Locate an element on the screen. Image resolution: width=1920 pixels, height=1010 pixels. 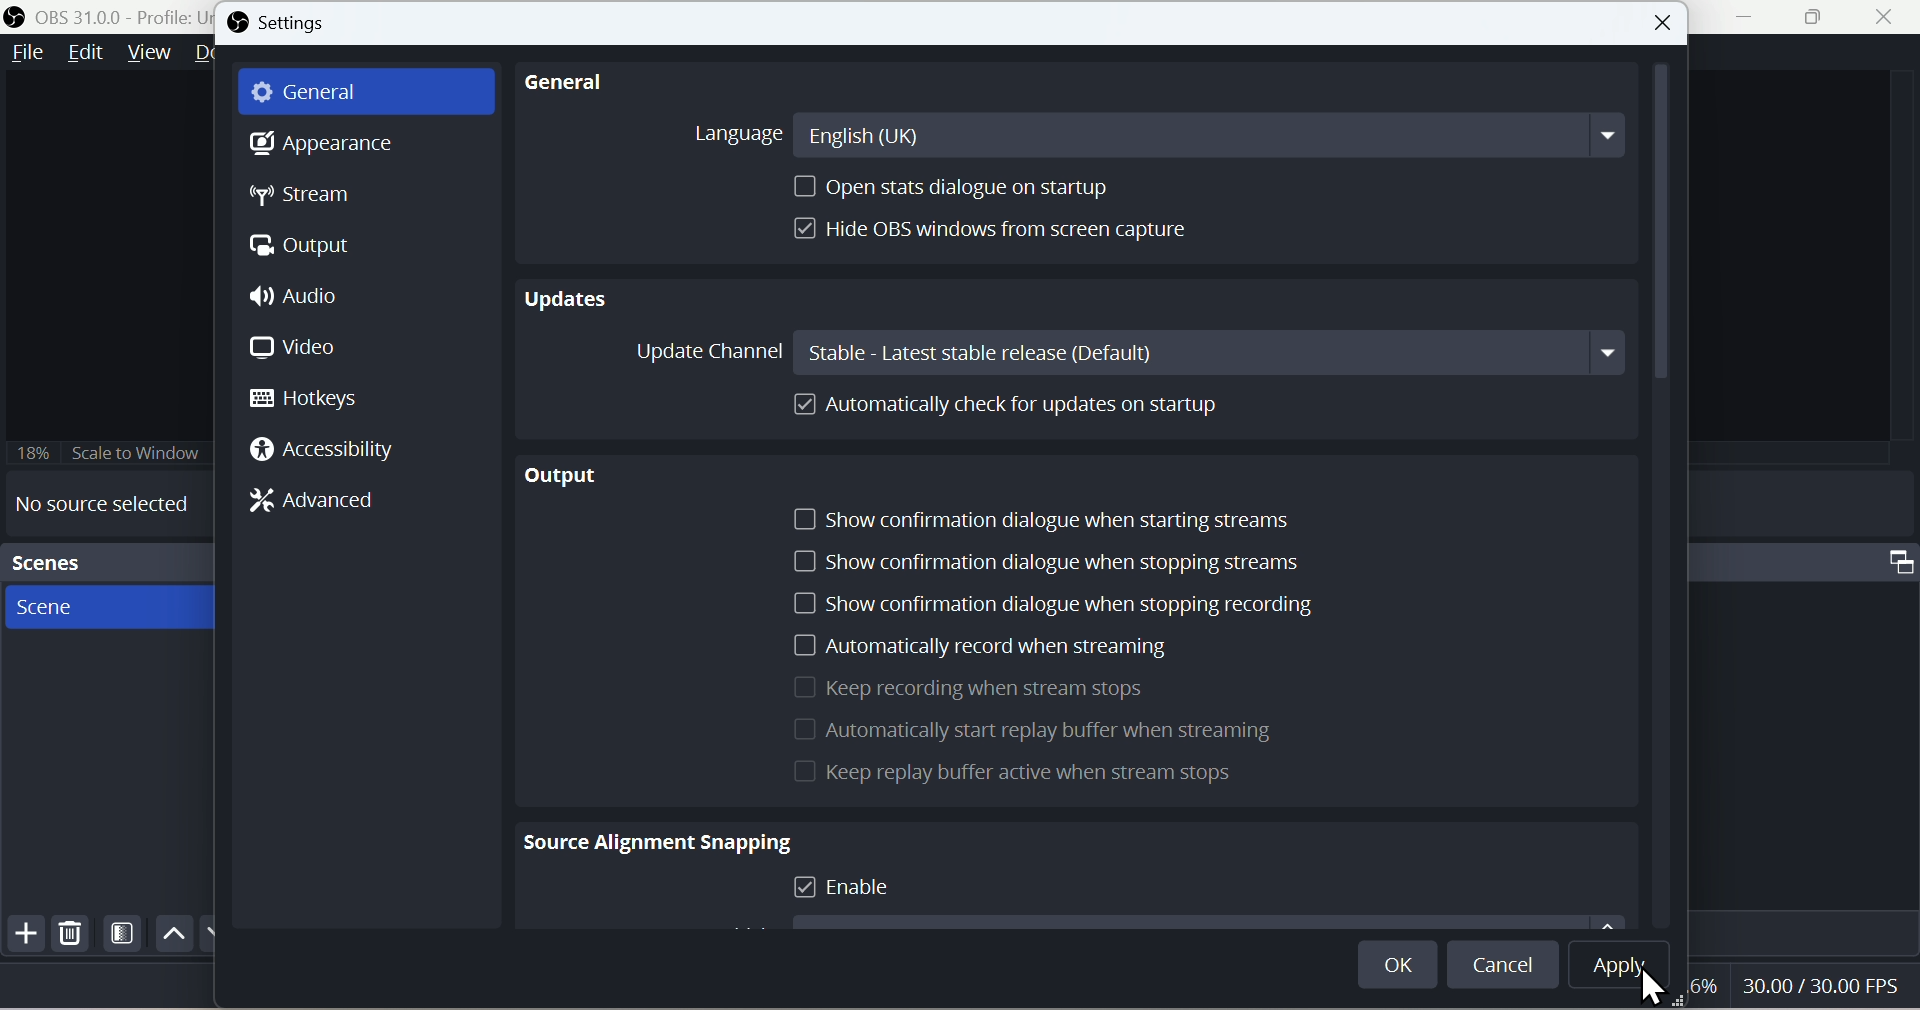
Advanced is located at coordinates (319, 506).